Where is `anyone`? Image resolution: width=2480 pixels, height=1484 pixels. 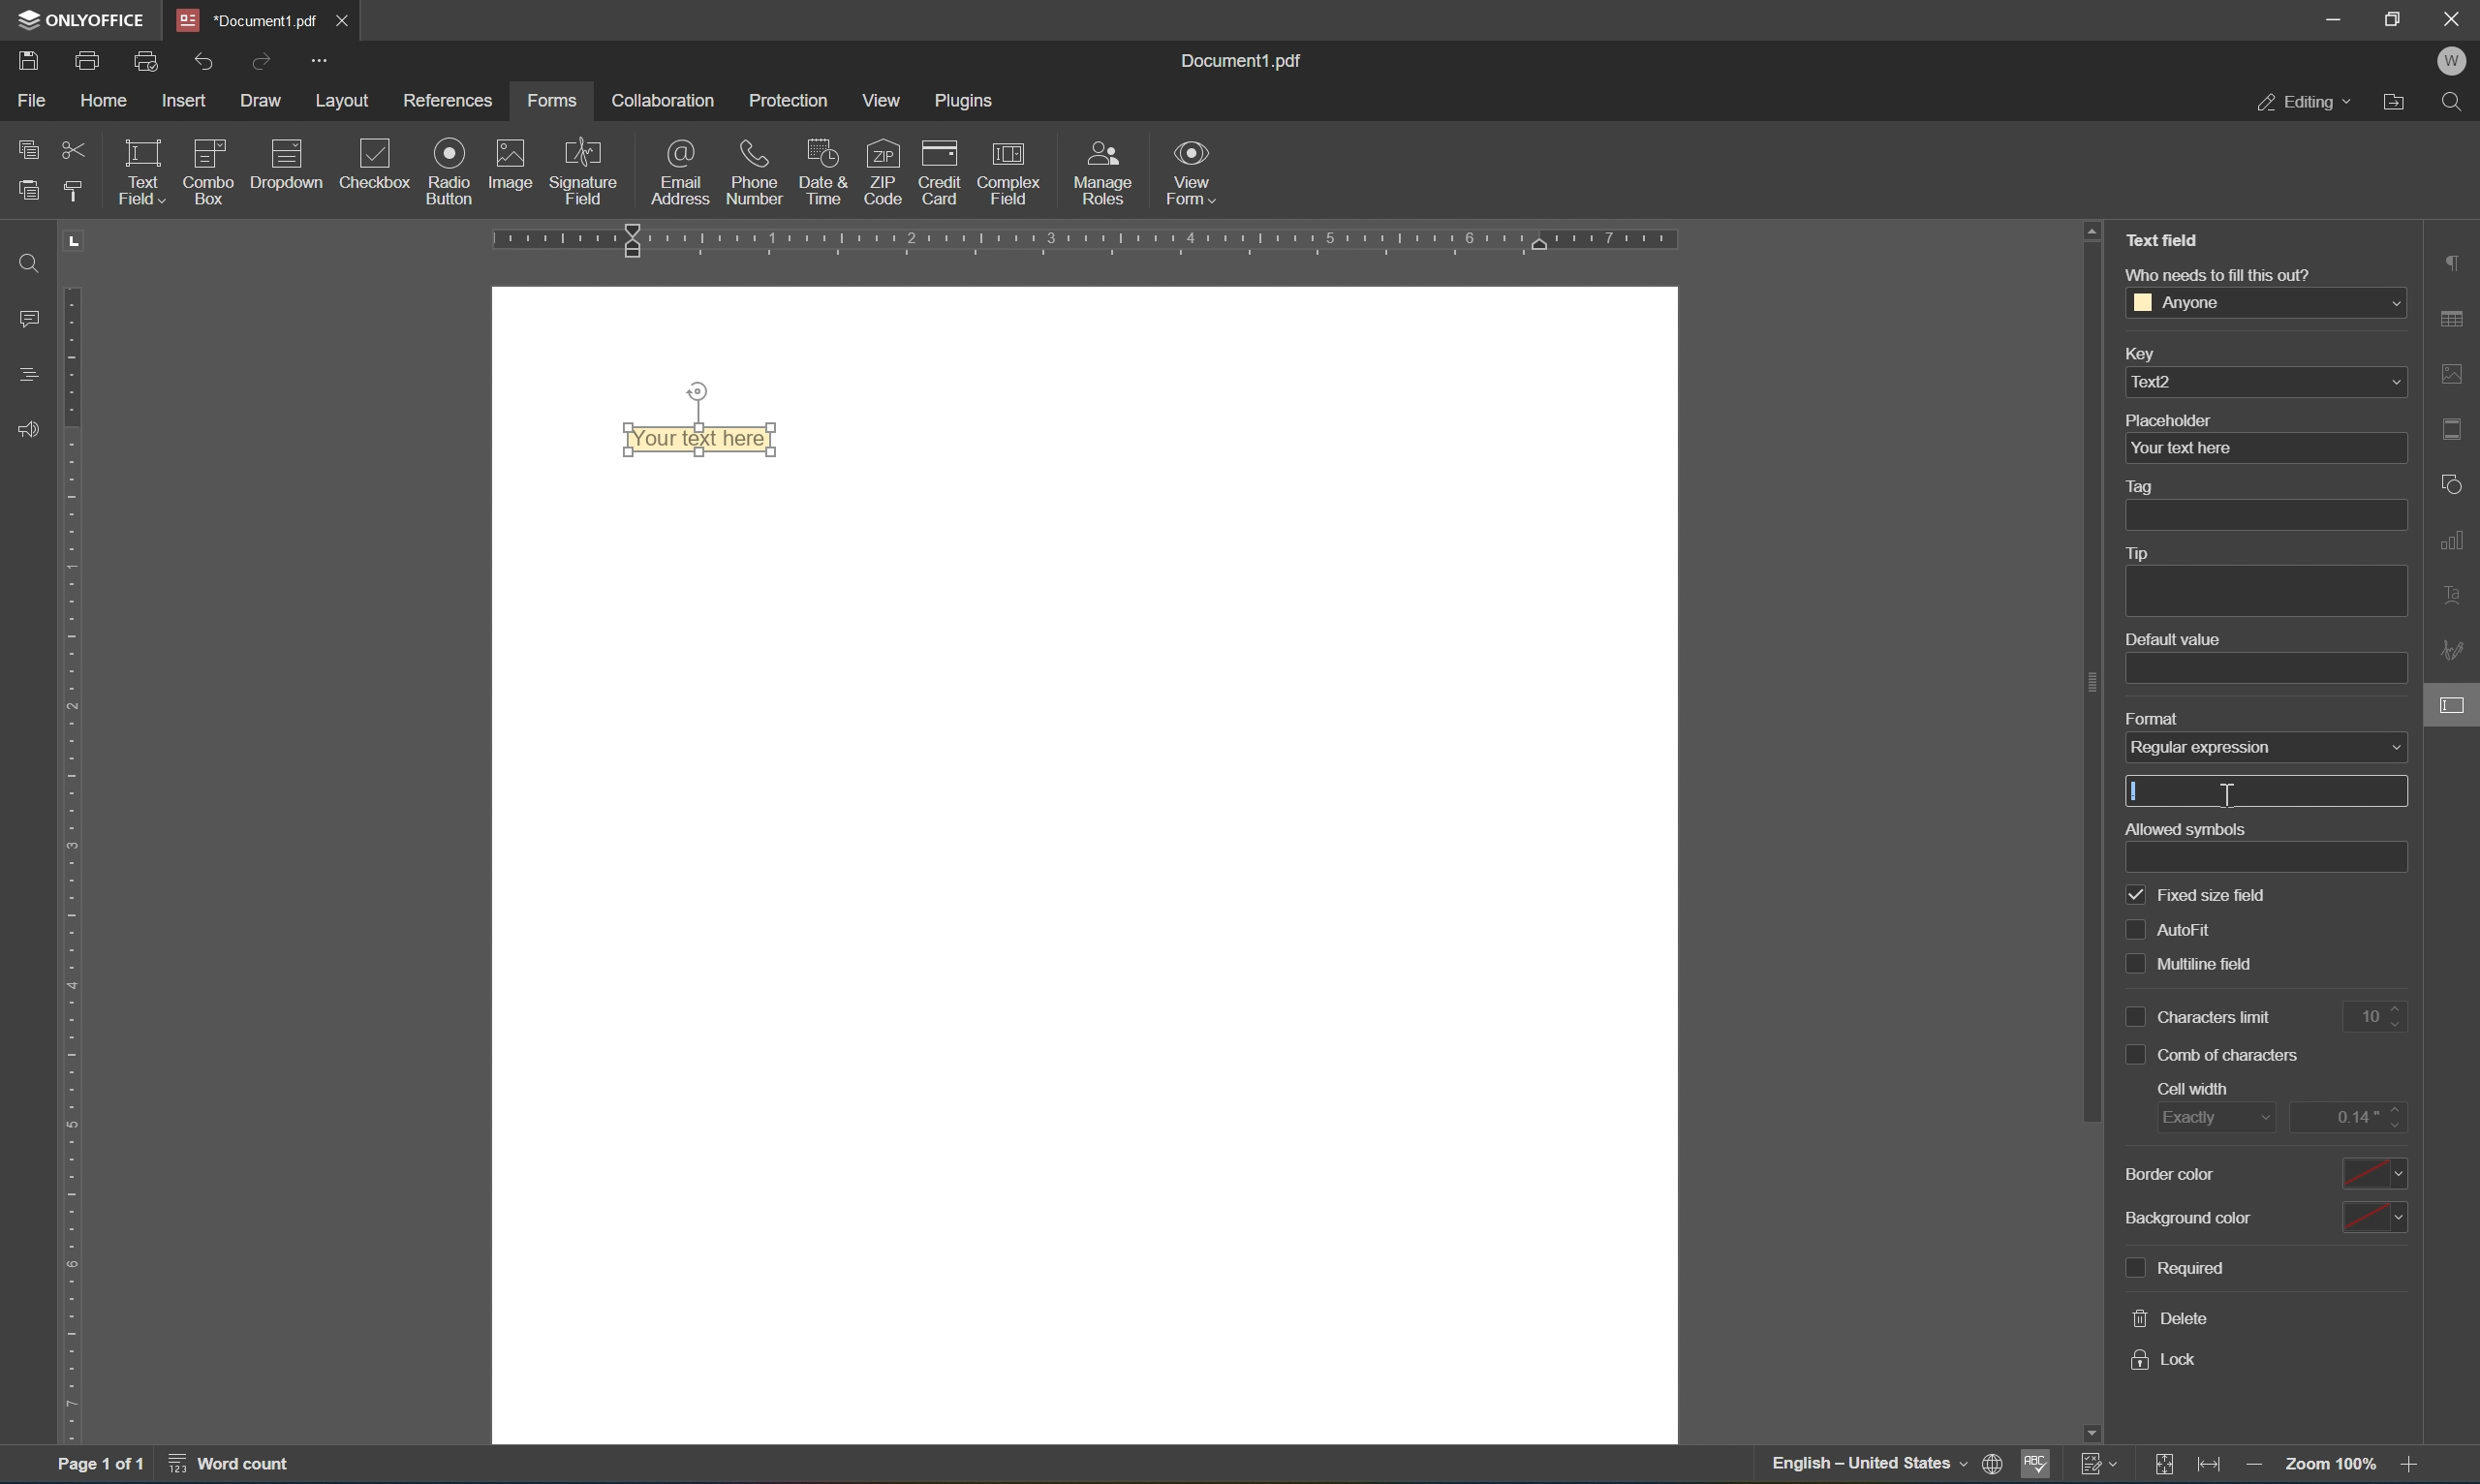
anyone is located at coordinates (2263, 302).